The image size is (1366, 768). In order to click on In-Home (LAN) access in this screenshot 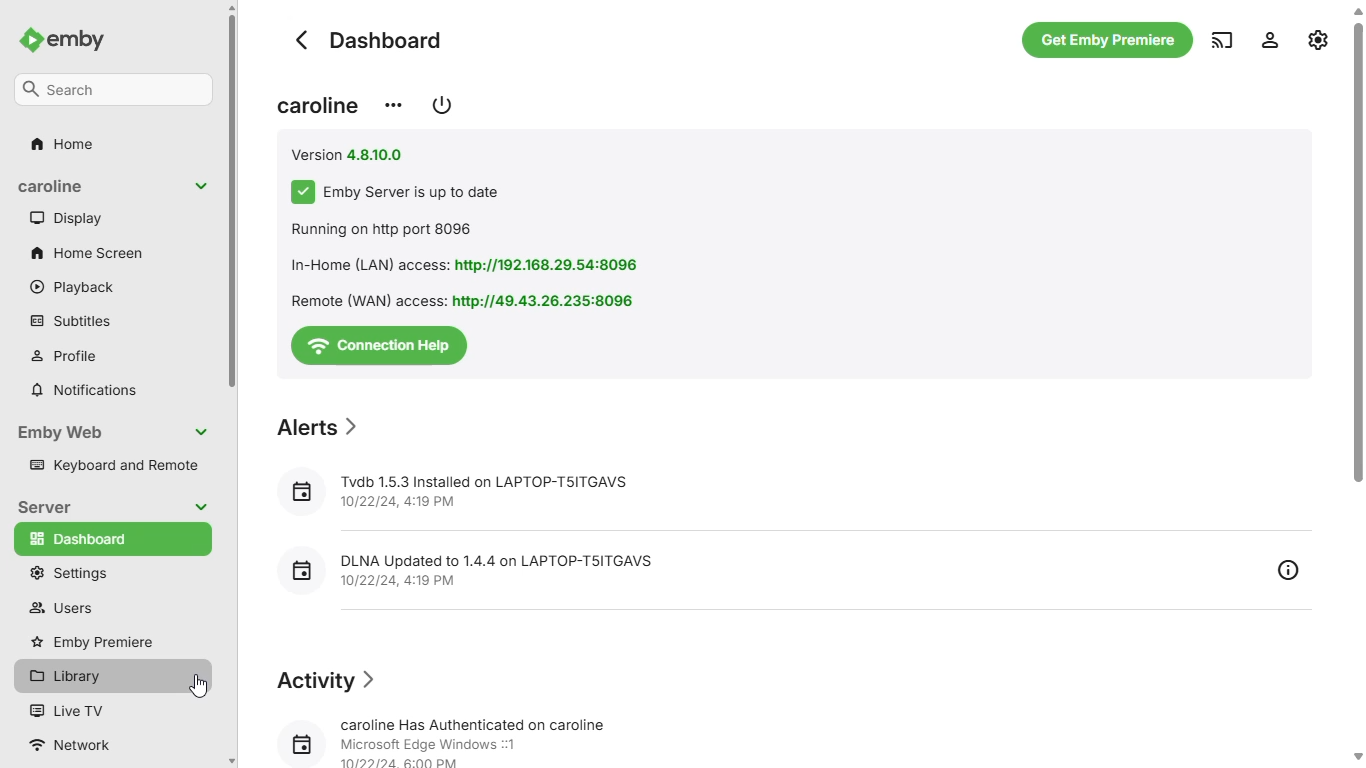, I will do `click(365, 264)`.